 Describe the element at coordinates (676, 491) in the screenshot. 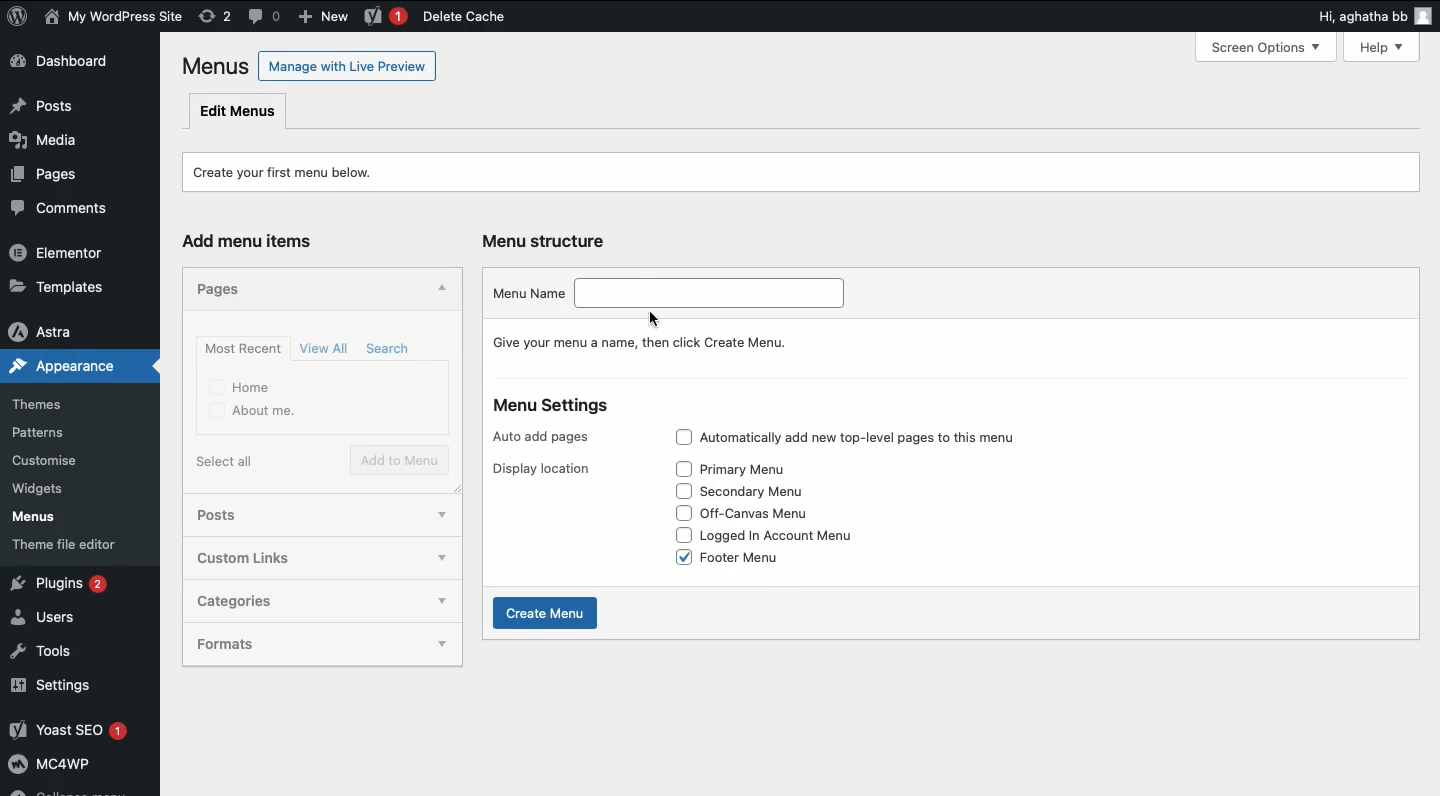

I see `Check box` at that location.